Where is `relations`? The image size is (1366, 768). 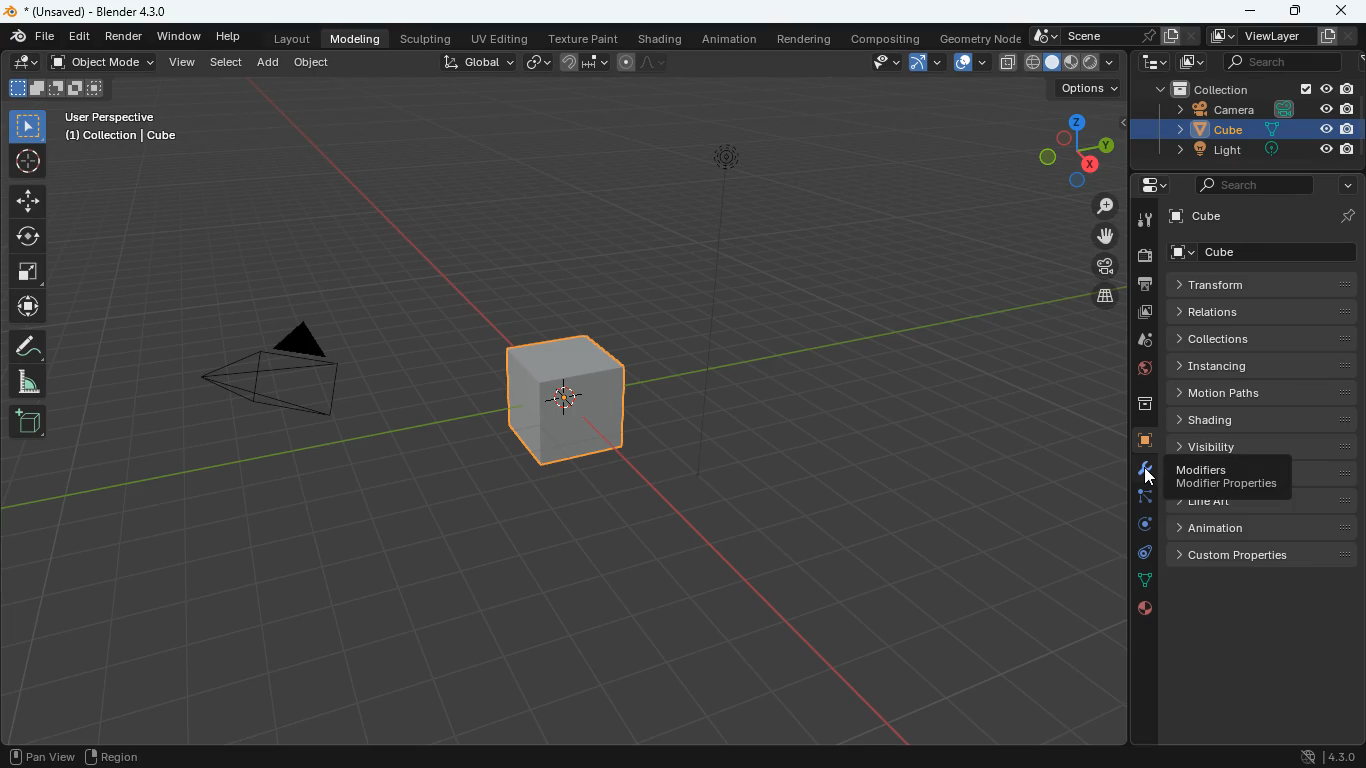 relations is located at coordinates (1264, 311).